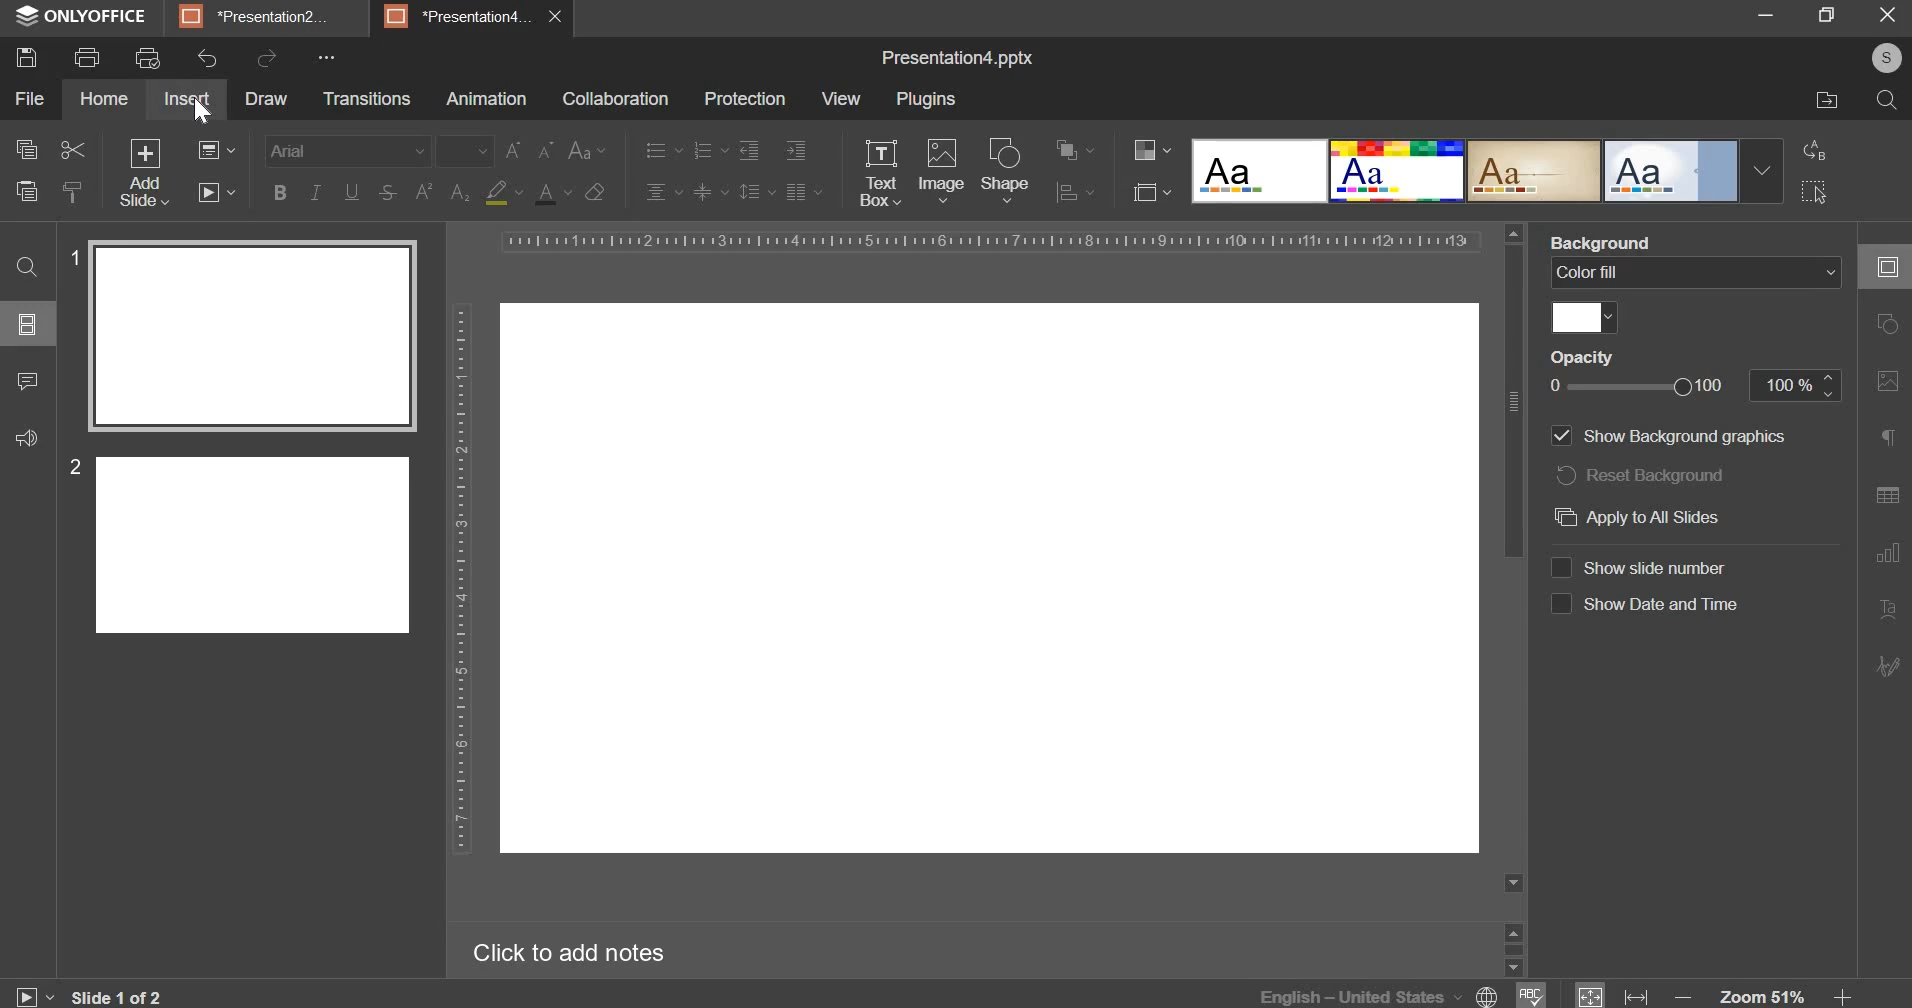 This screenshot has height=1008, width=1912. What do you see at coordinates (1750, 15) in the screenshot?
I see `minimise` at bounding box center [1750, 15].